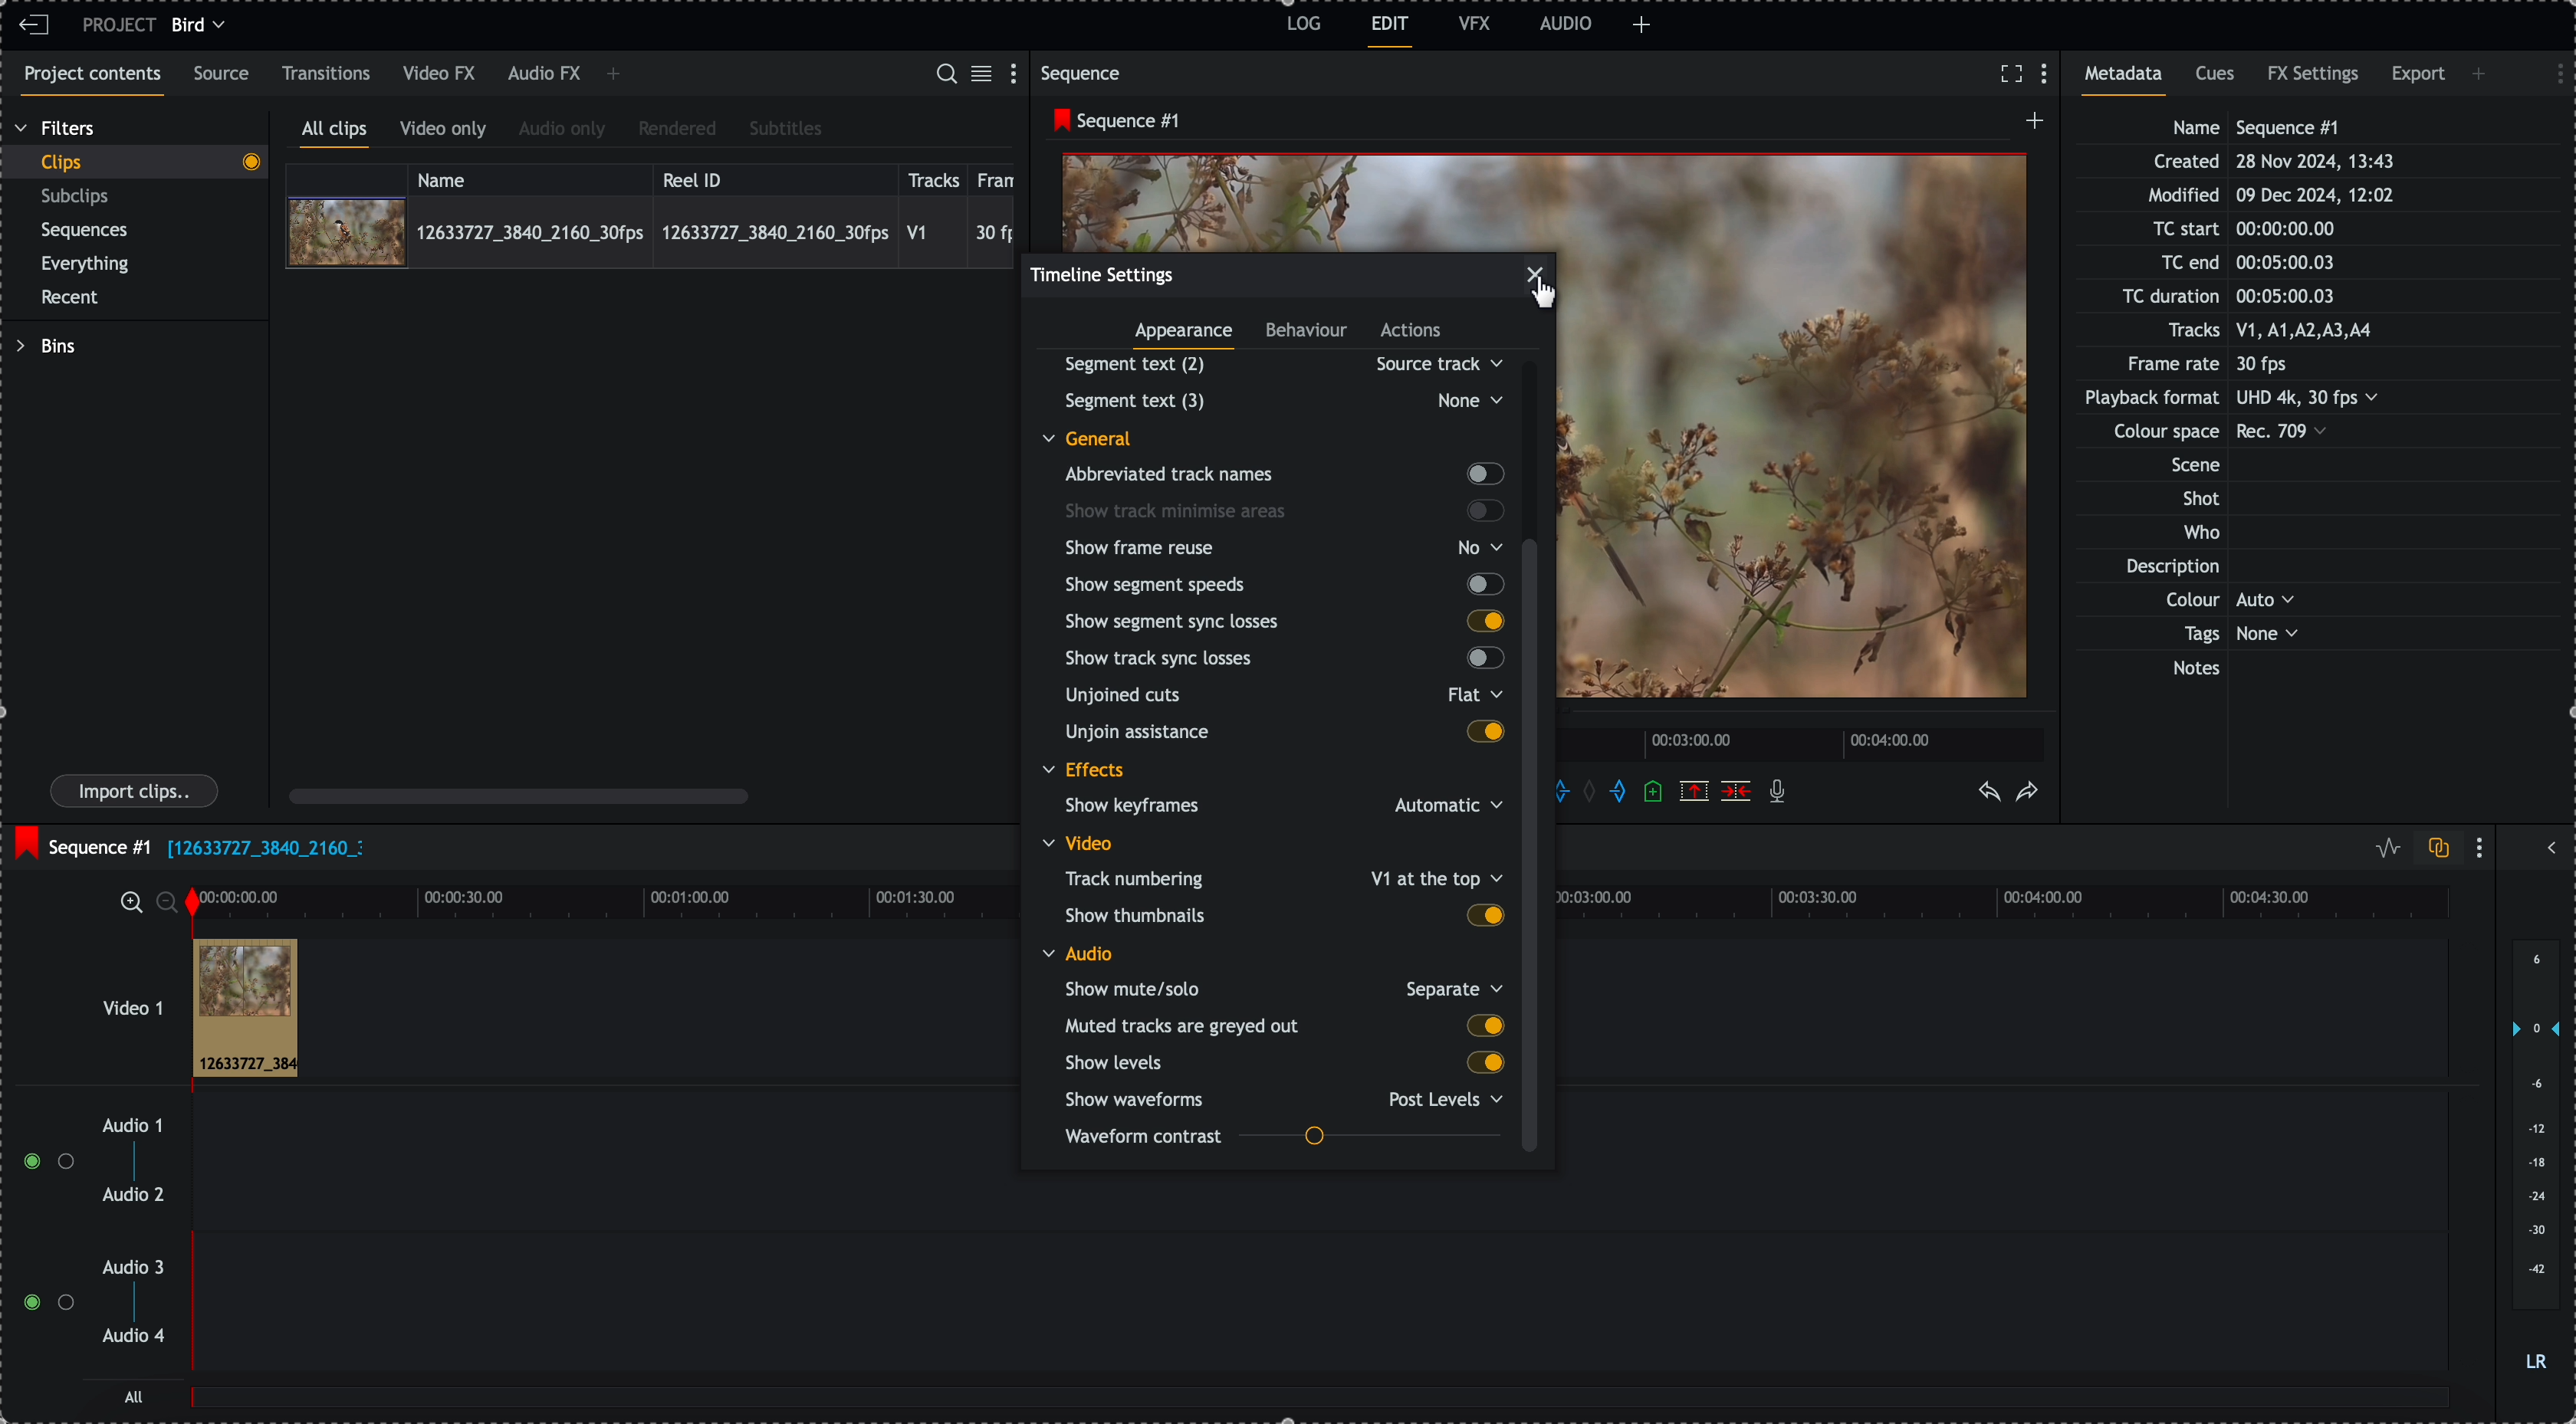  Describe the element at coordinates (1801, 438) in the screenshot. I see `picture` at that location.